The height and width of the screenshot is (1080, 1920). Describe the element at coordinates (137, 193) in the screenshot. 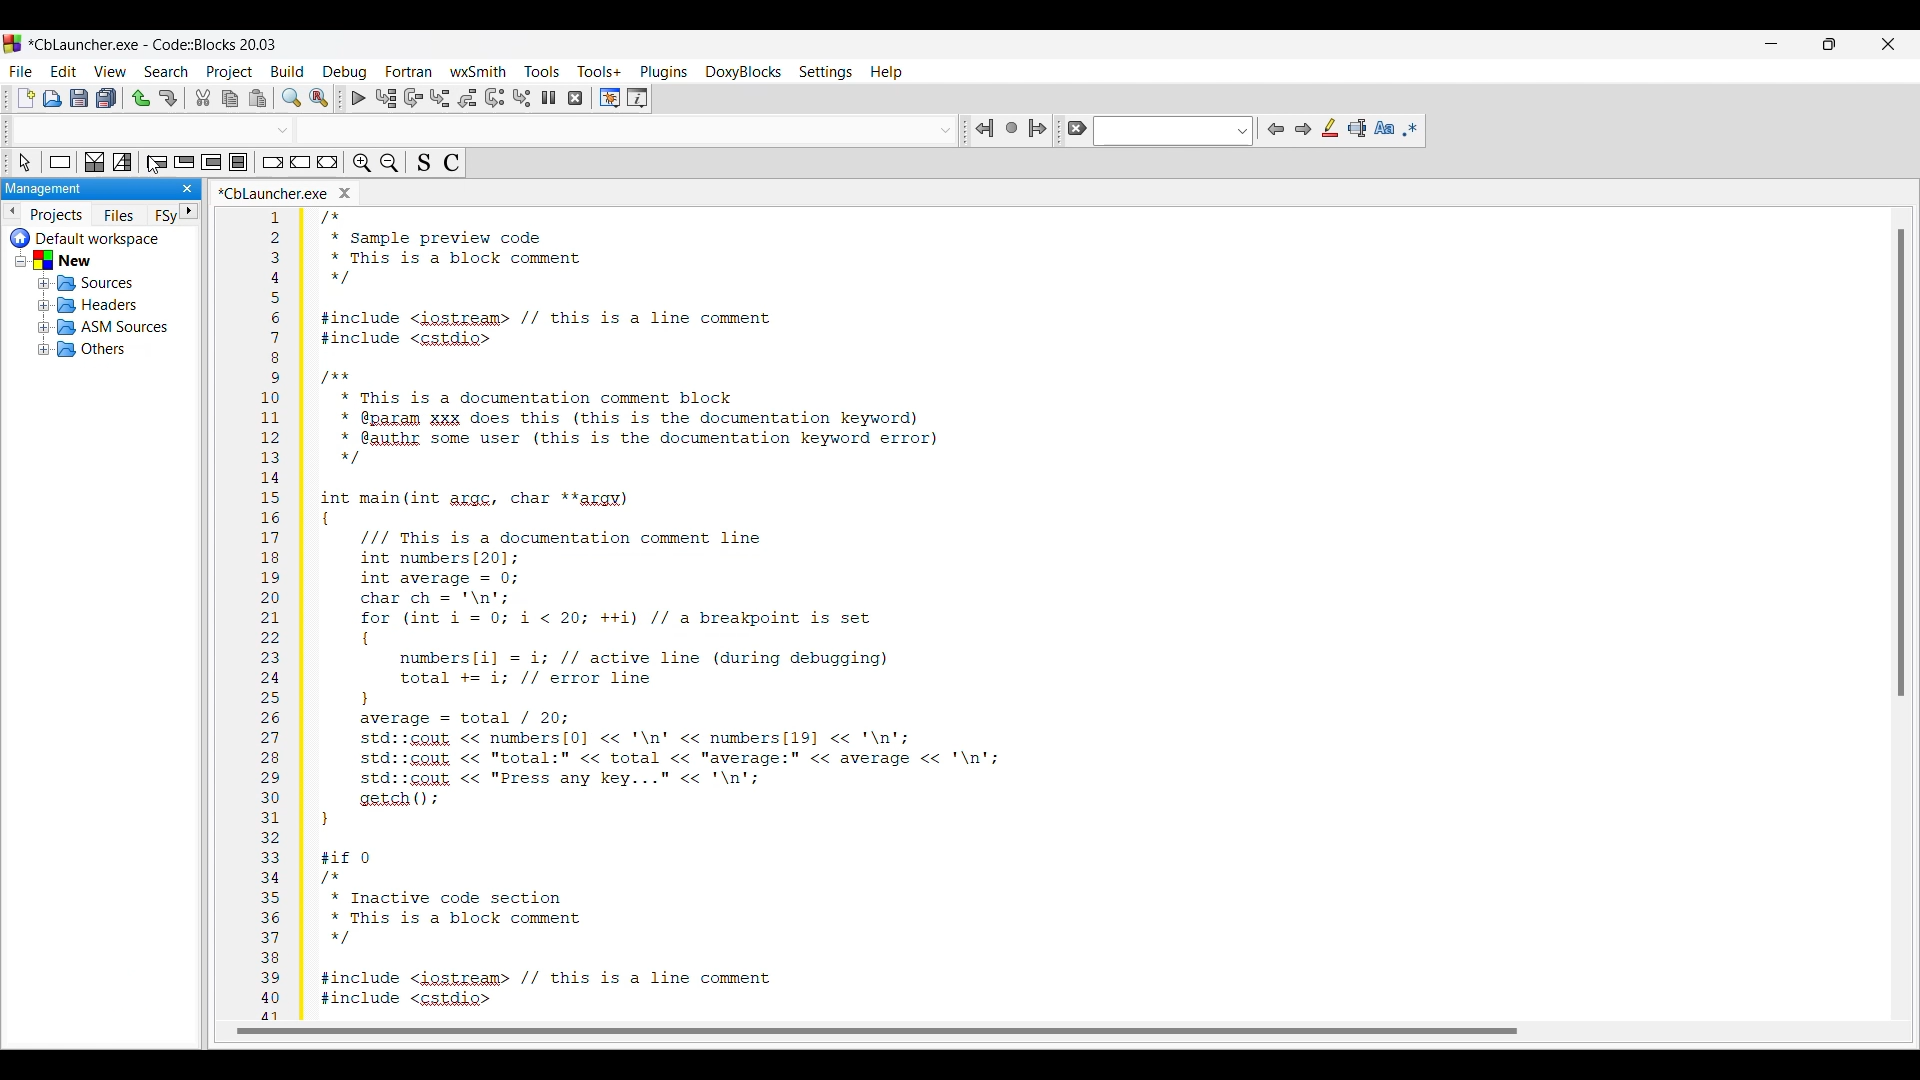

I see `Close tab` at that location.